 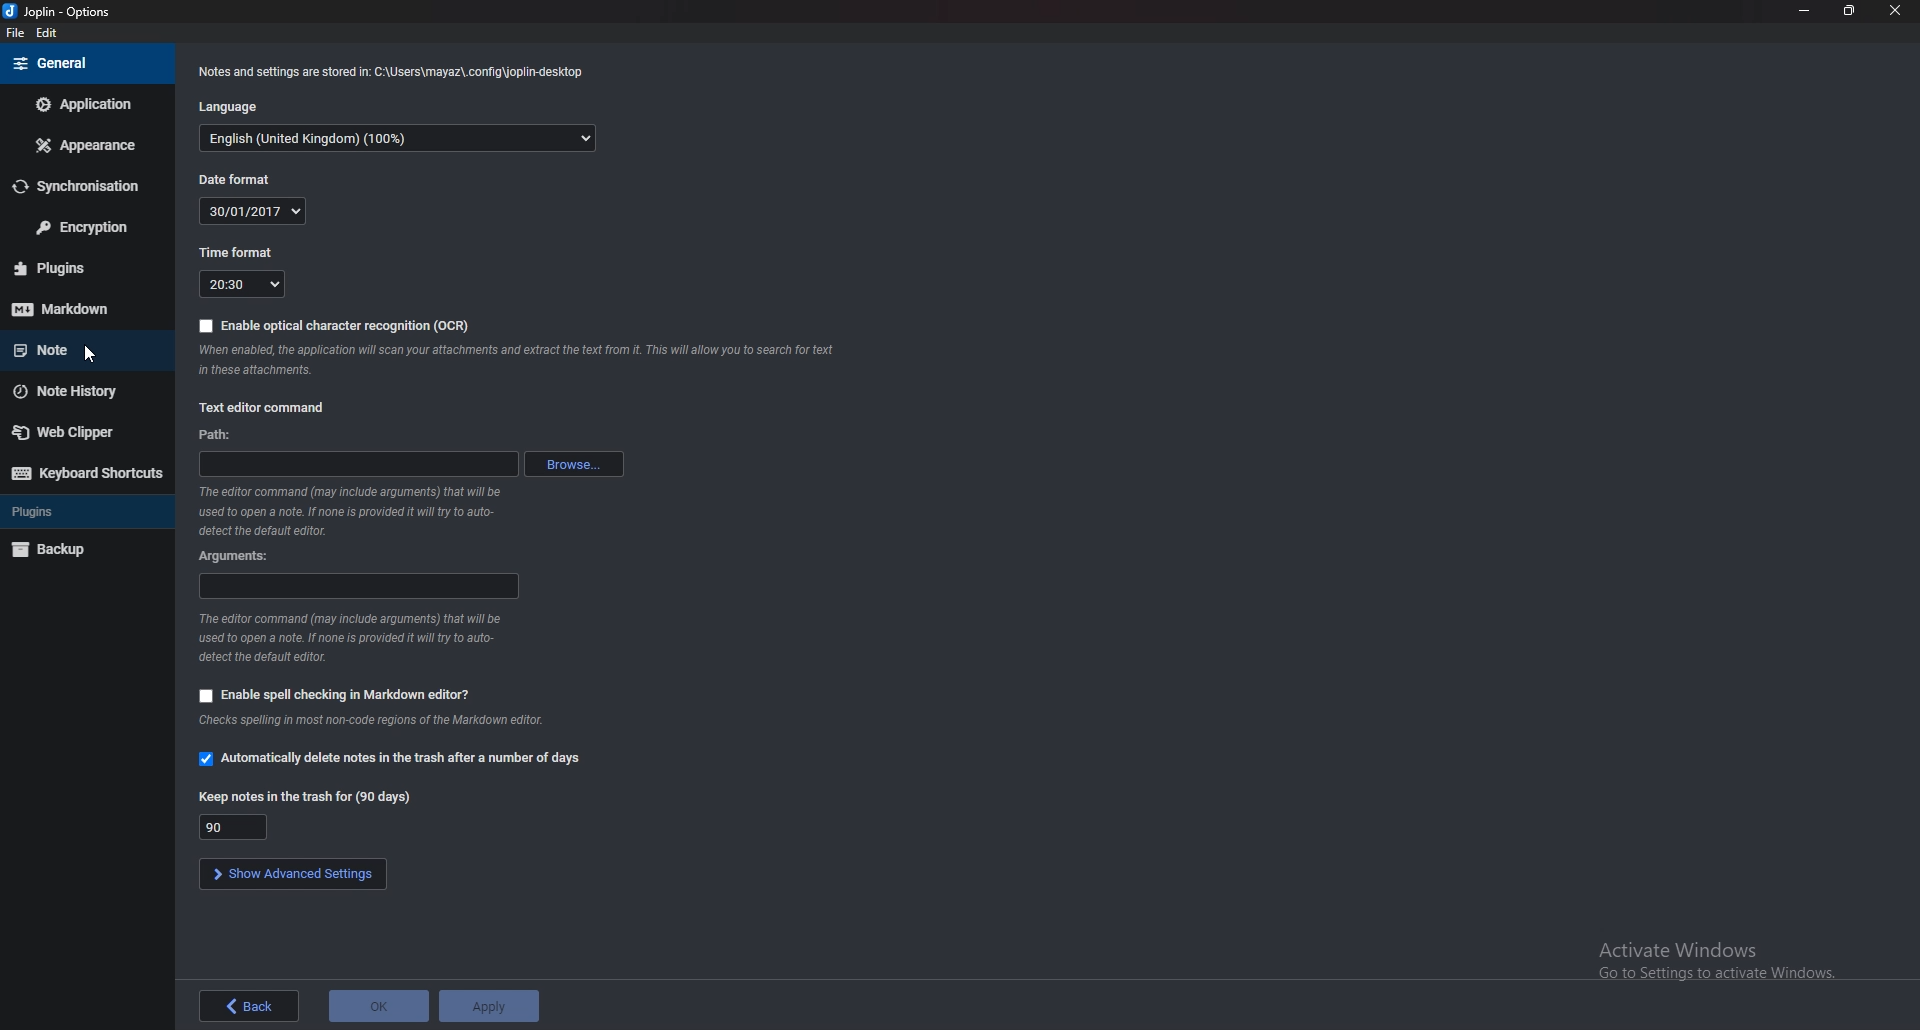 I want to click on Arguments, so click(x=250, y=557).